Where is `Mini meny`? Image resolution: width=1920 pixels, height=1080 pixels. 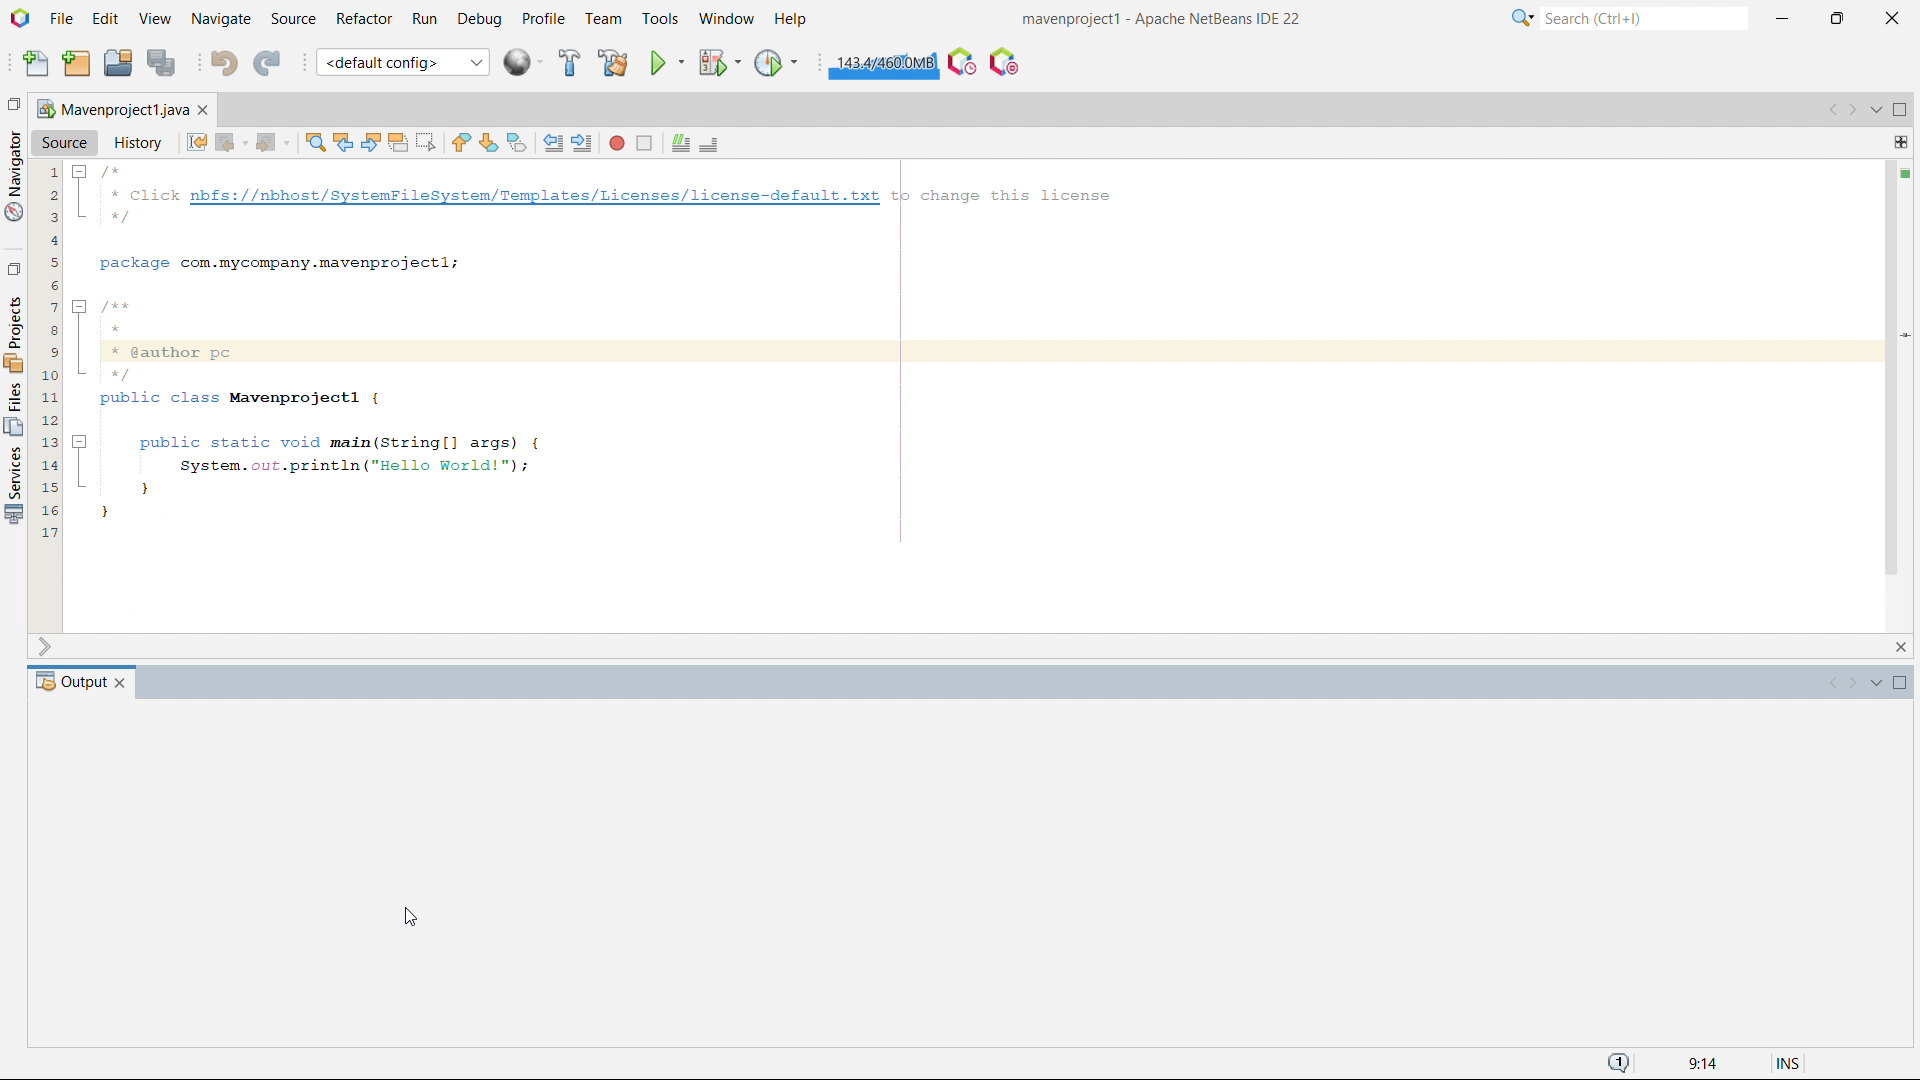 Mini meny is located at coordinates (1901, 143).